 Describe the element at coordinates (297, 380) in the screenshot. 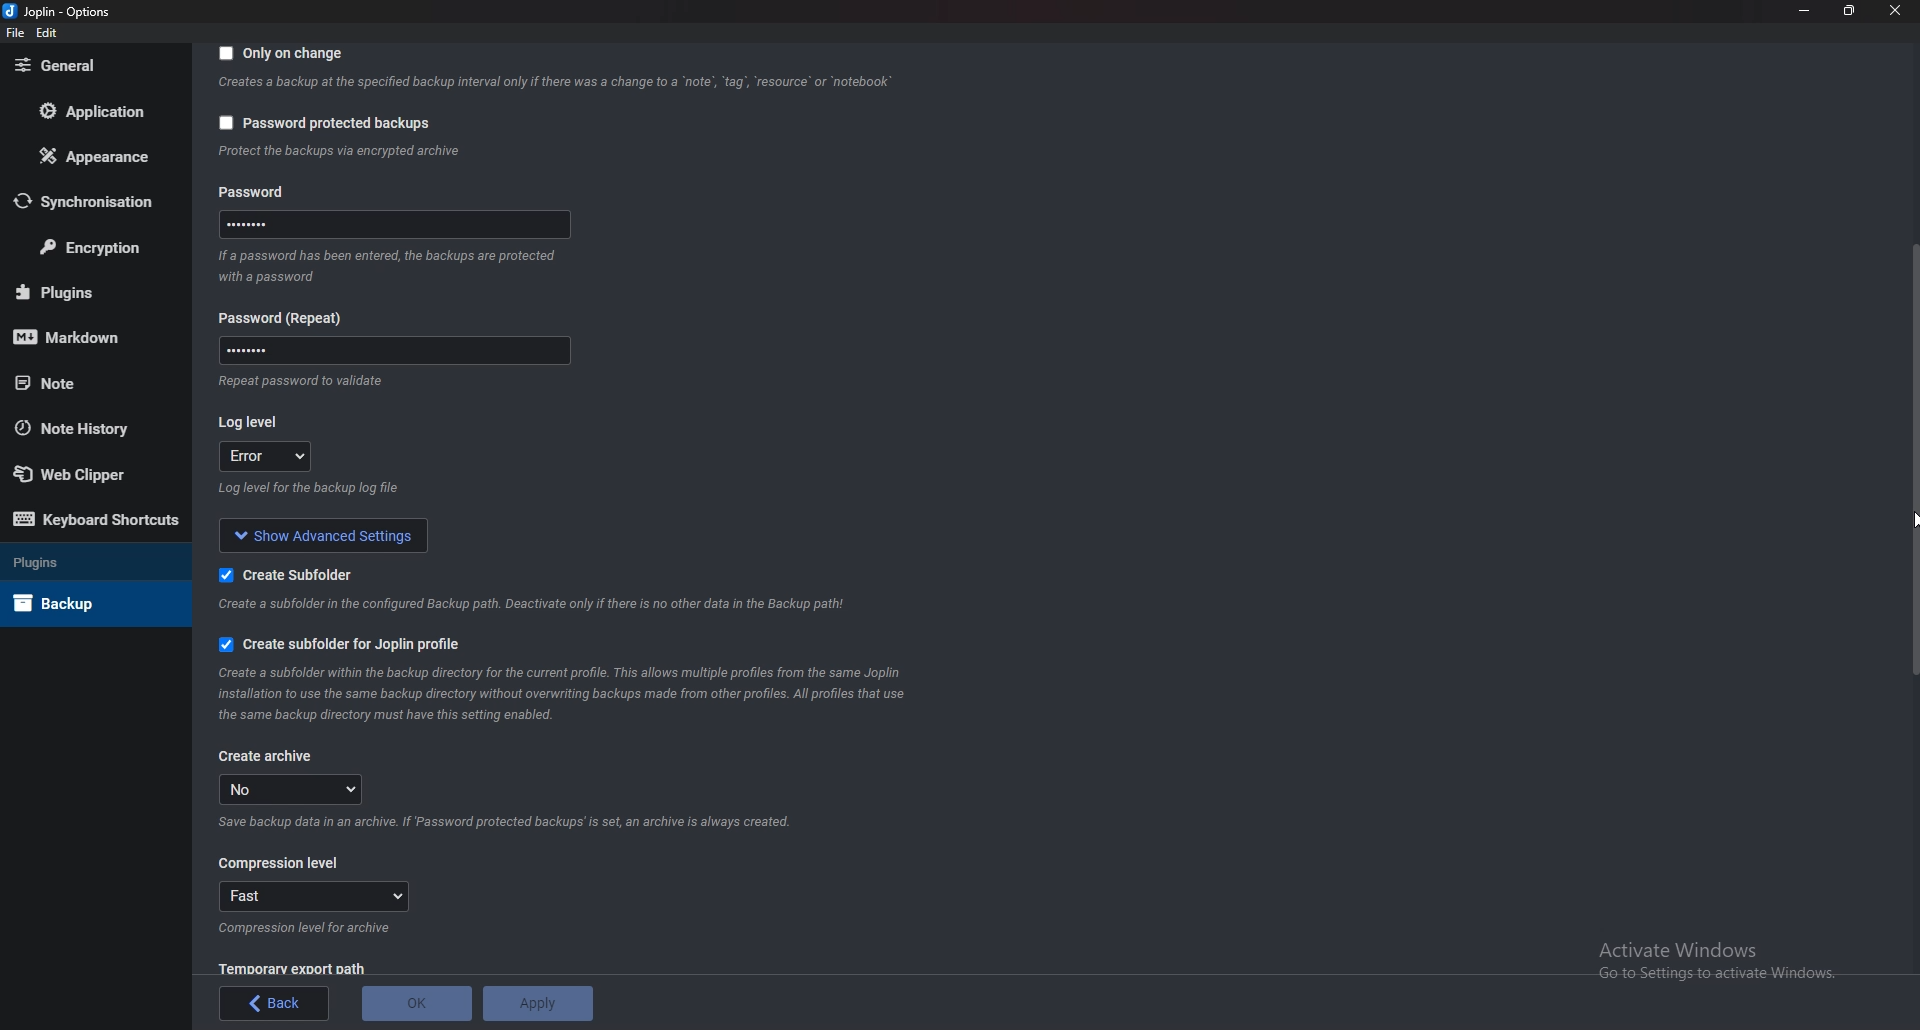

I see `Info` at that location.